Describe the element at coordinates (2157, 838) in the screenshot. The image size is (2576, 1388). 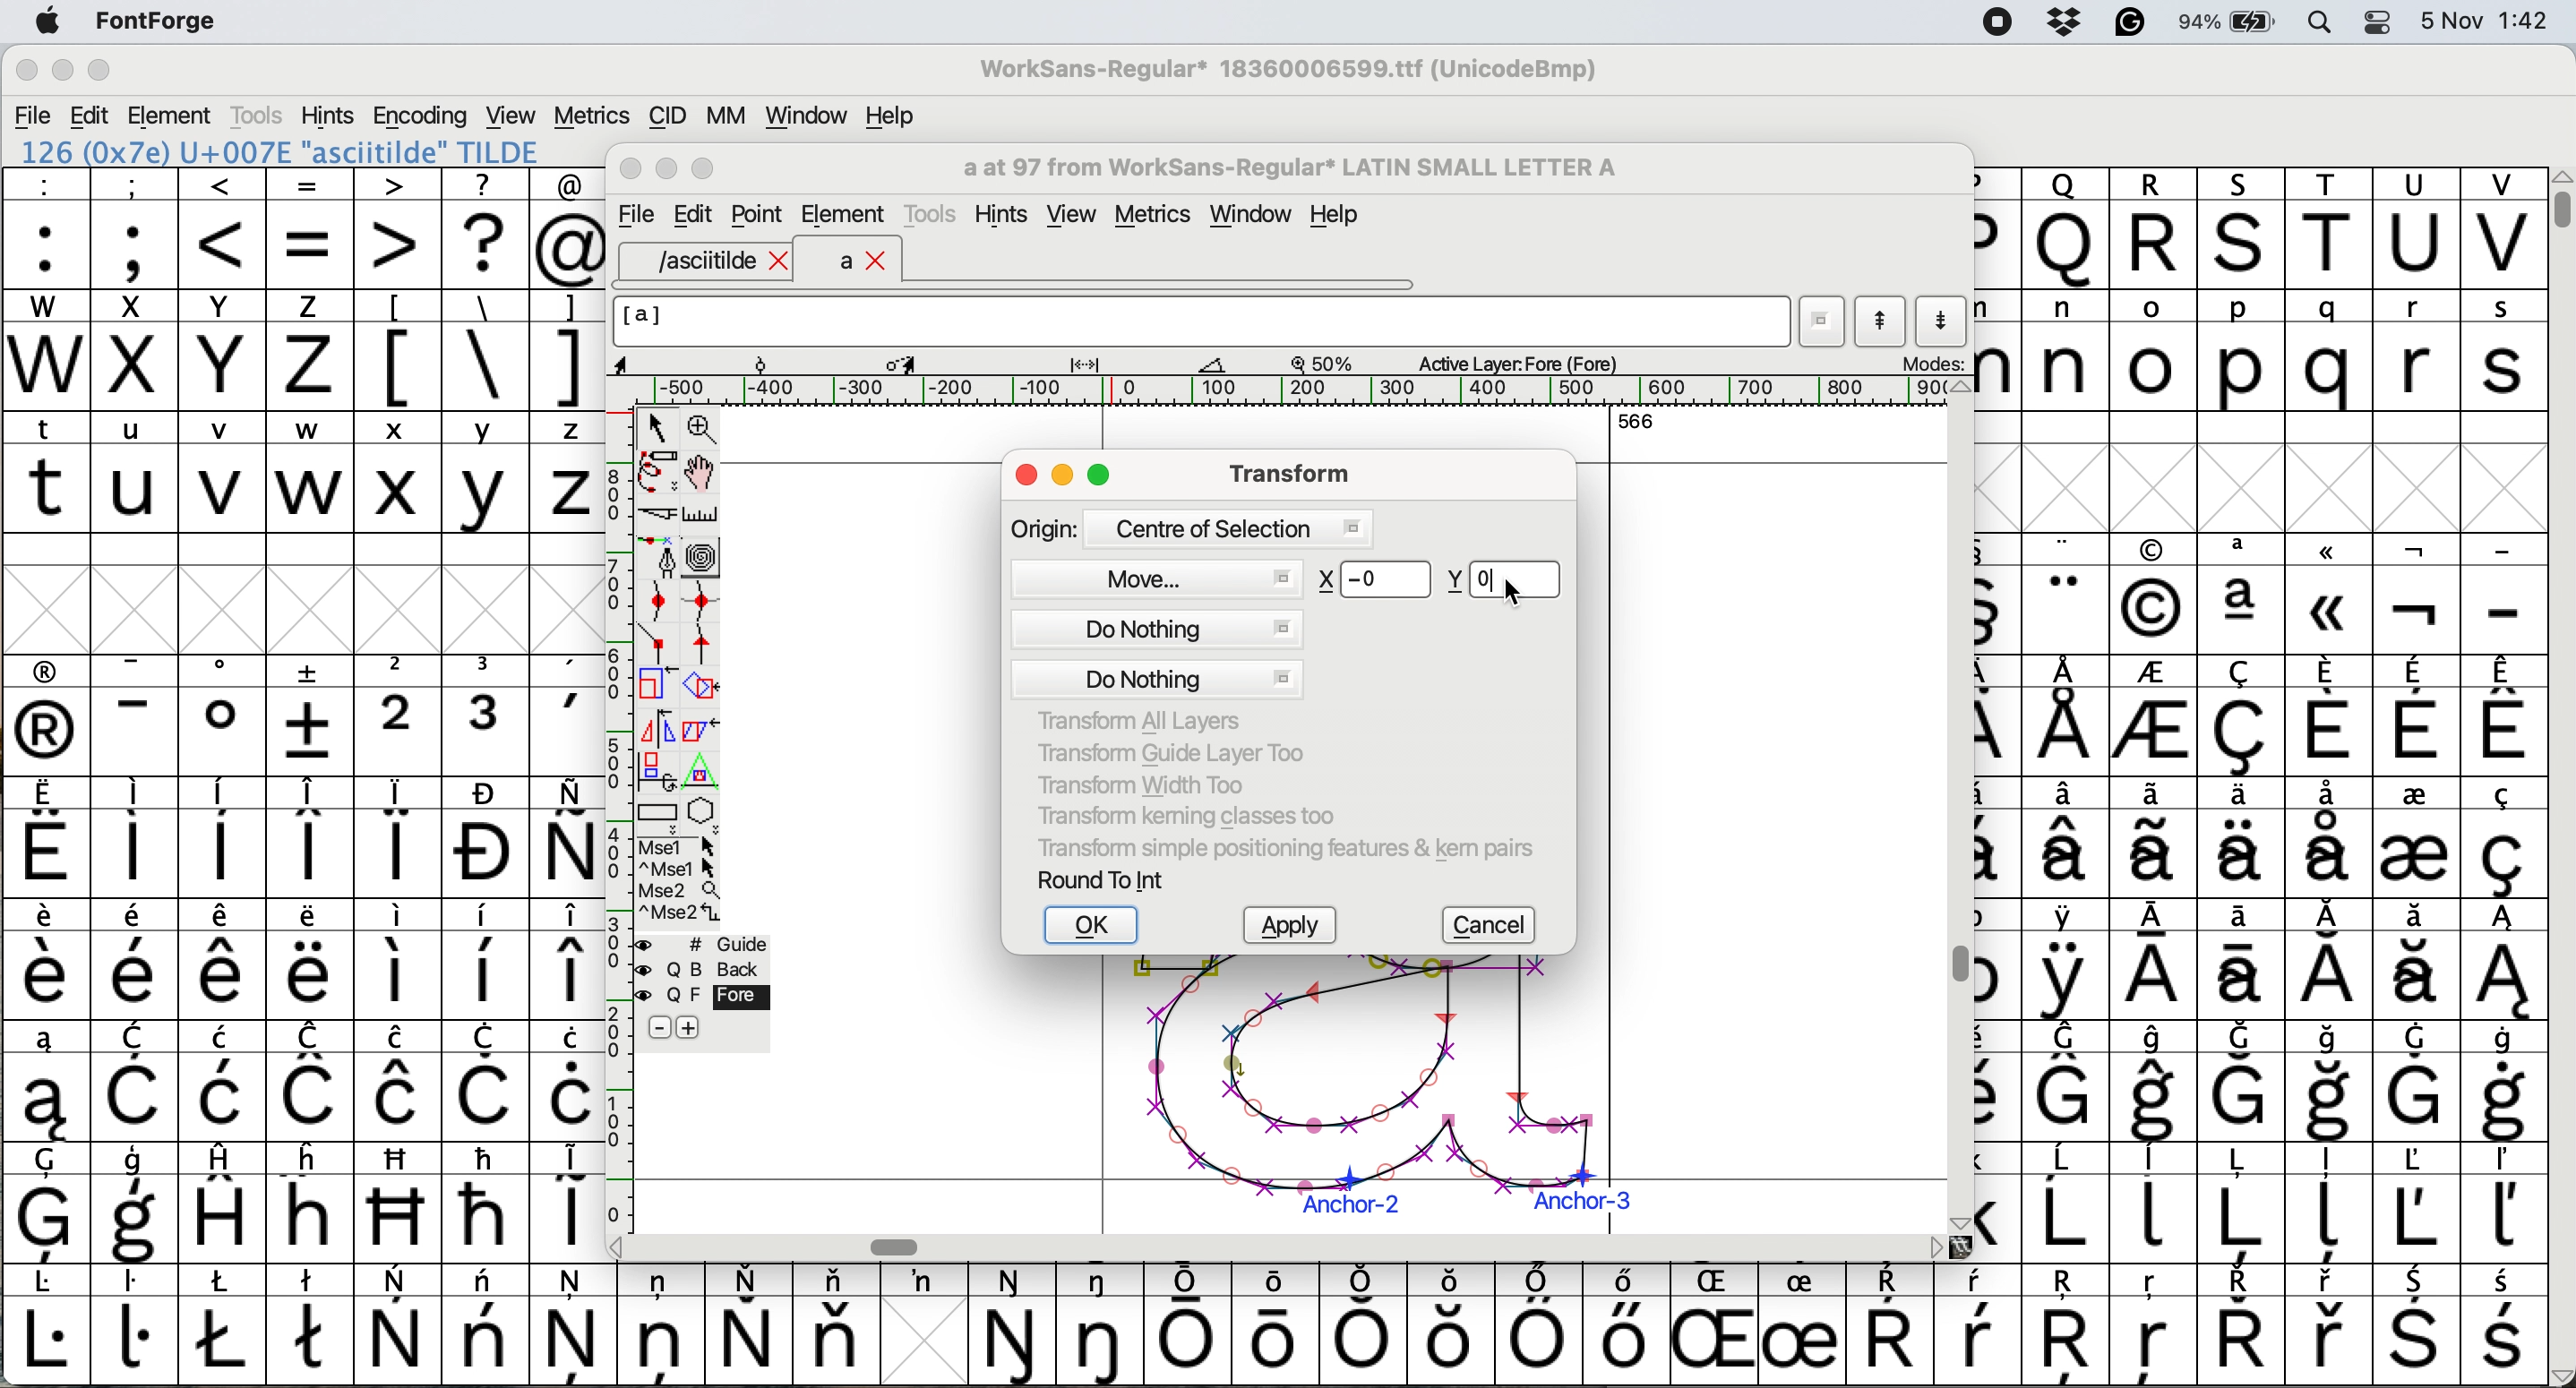
I see `symbol` at that location.